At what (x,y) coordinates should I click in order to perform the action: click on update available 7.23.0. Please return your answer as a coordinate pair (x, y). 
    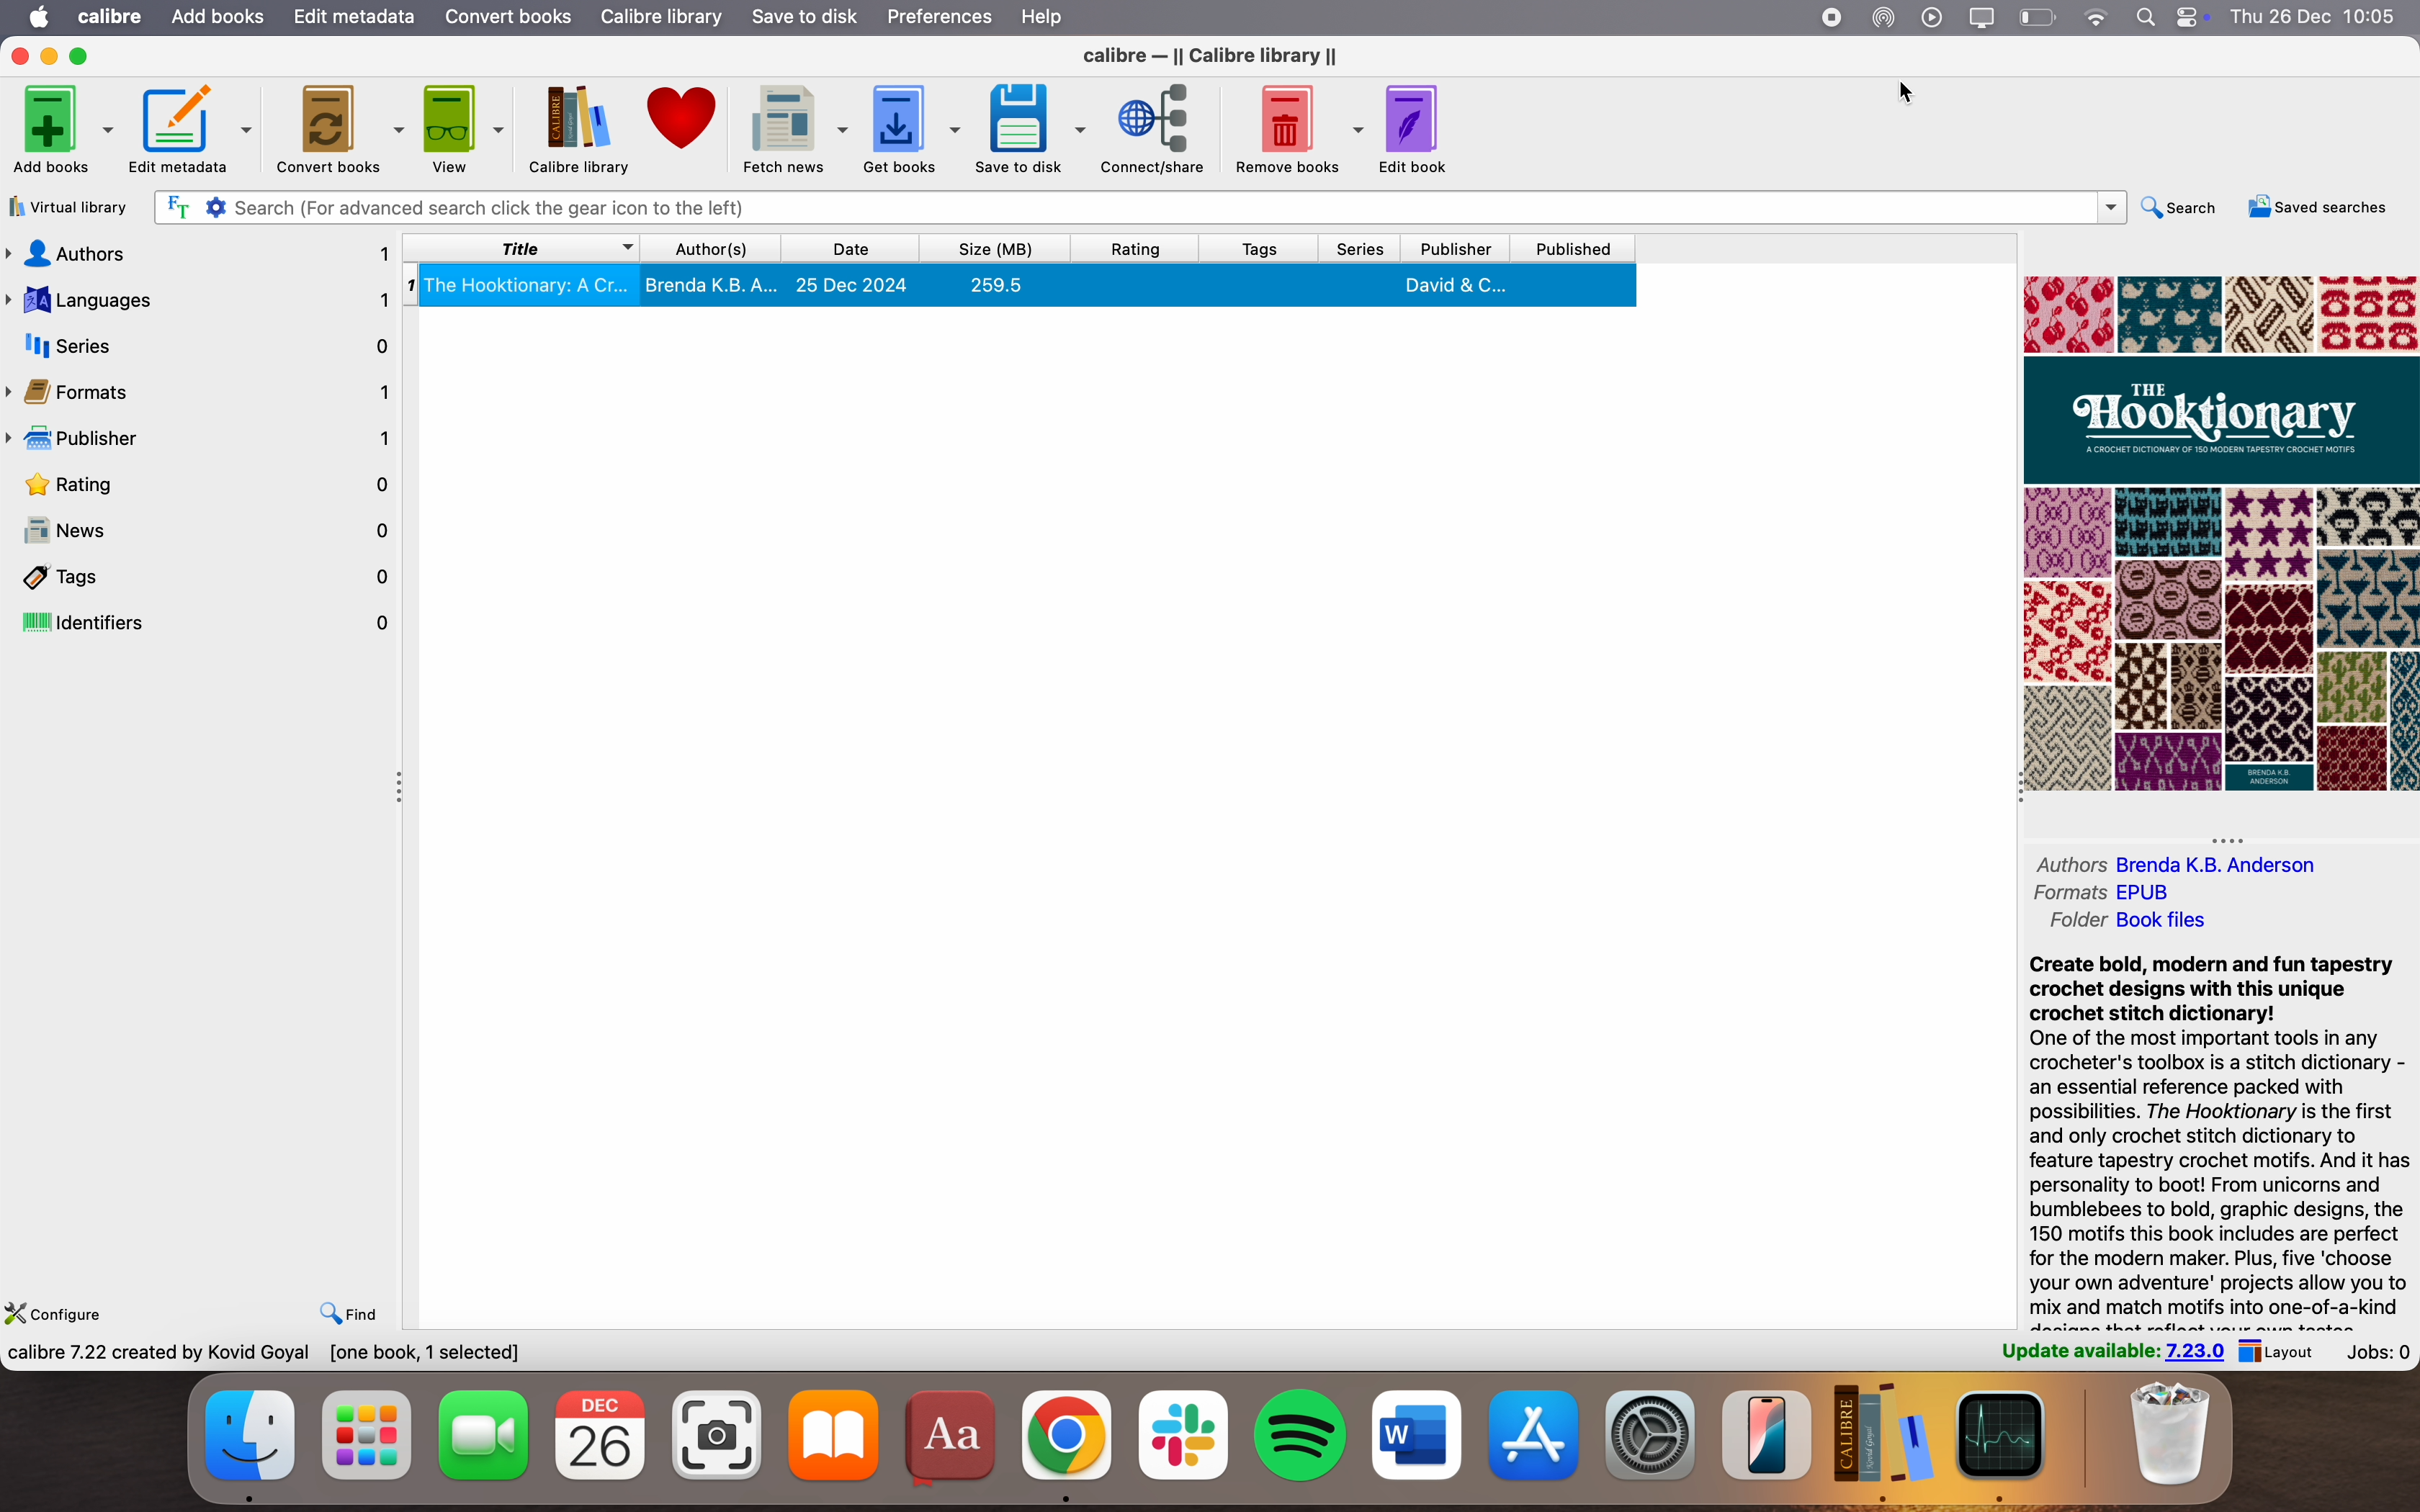
    Looking at the image, I should click on (2115, 1353).